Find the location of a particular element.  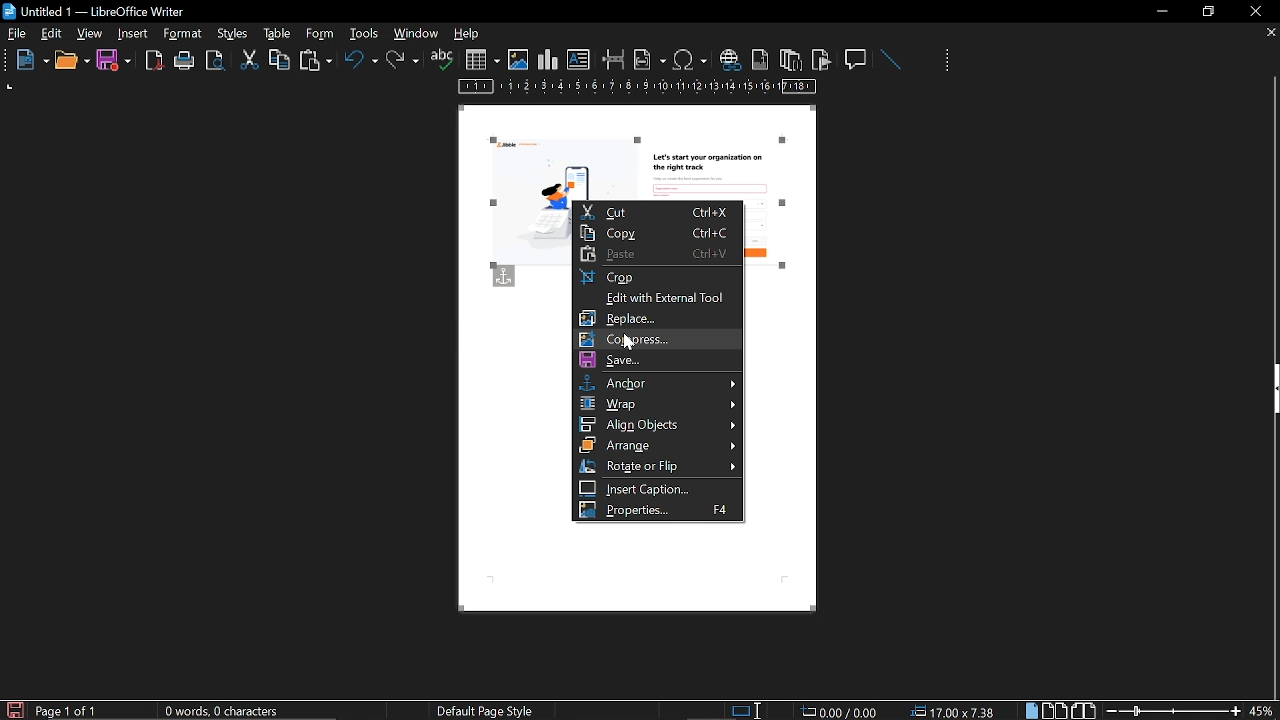

insert is located at coordinates (134, 34).